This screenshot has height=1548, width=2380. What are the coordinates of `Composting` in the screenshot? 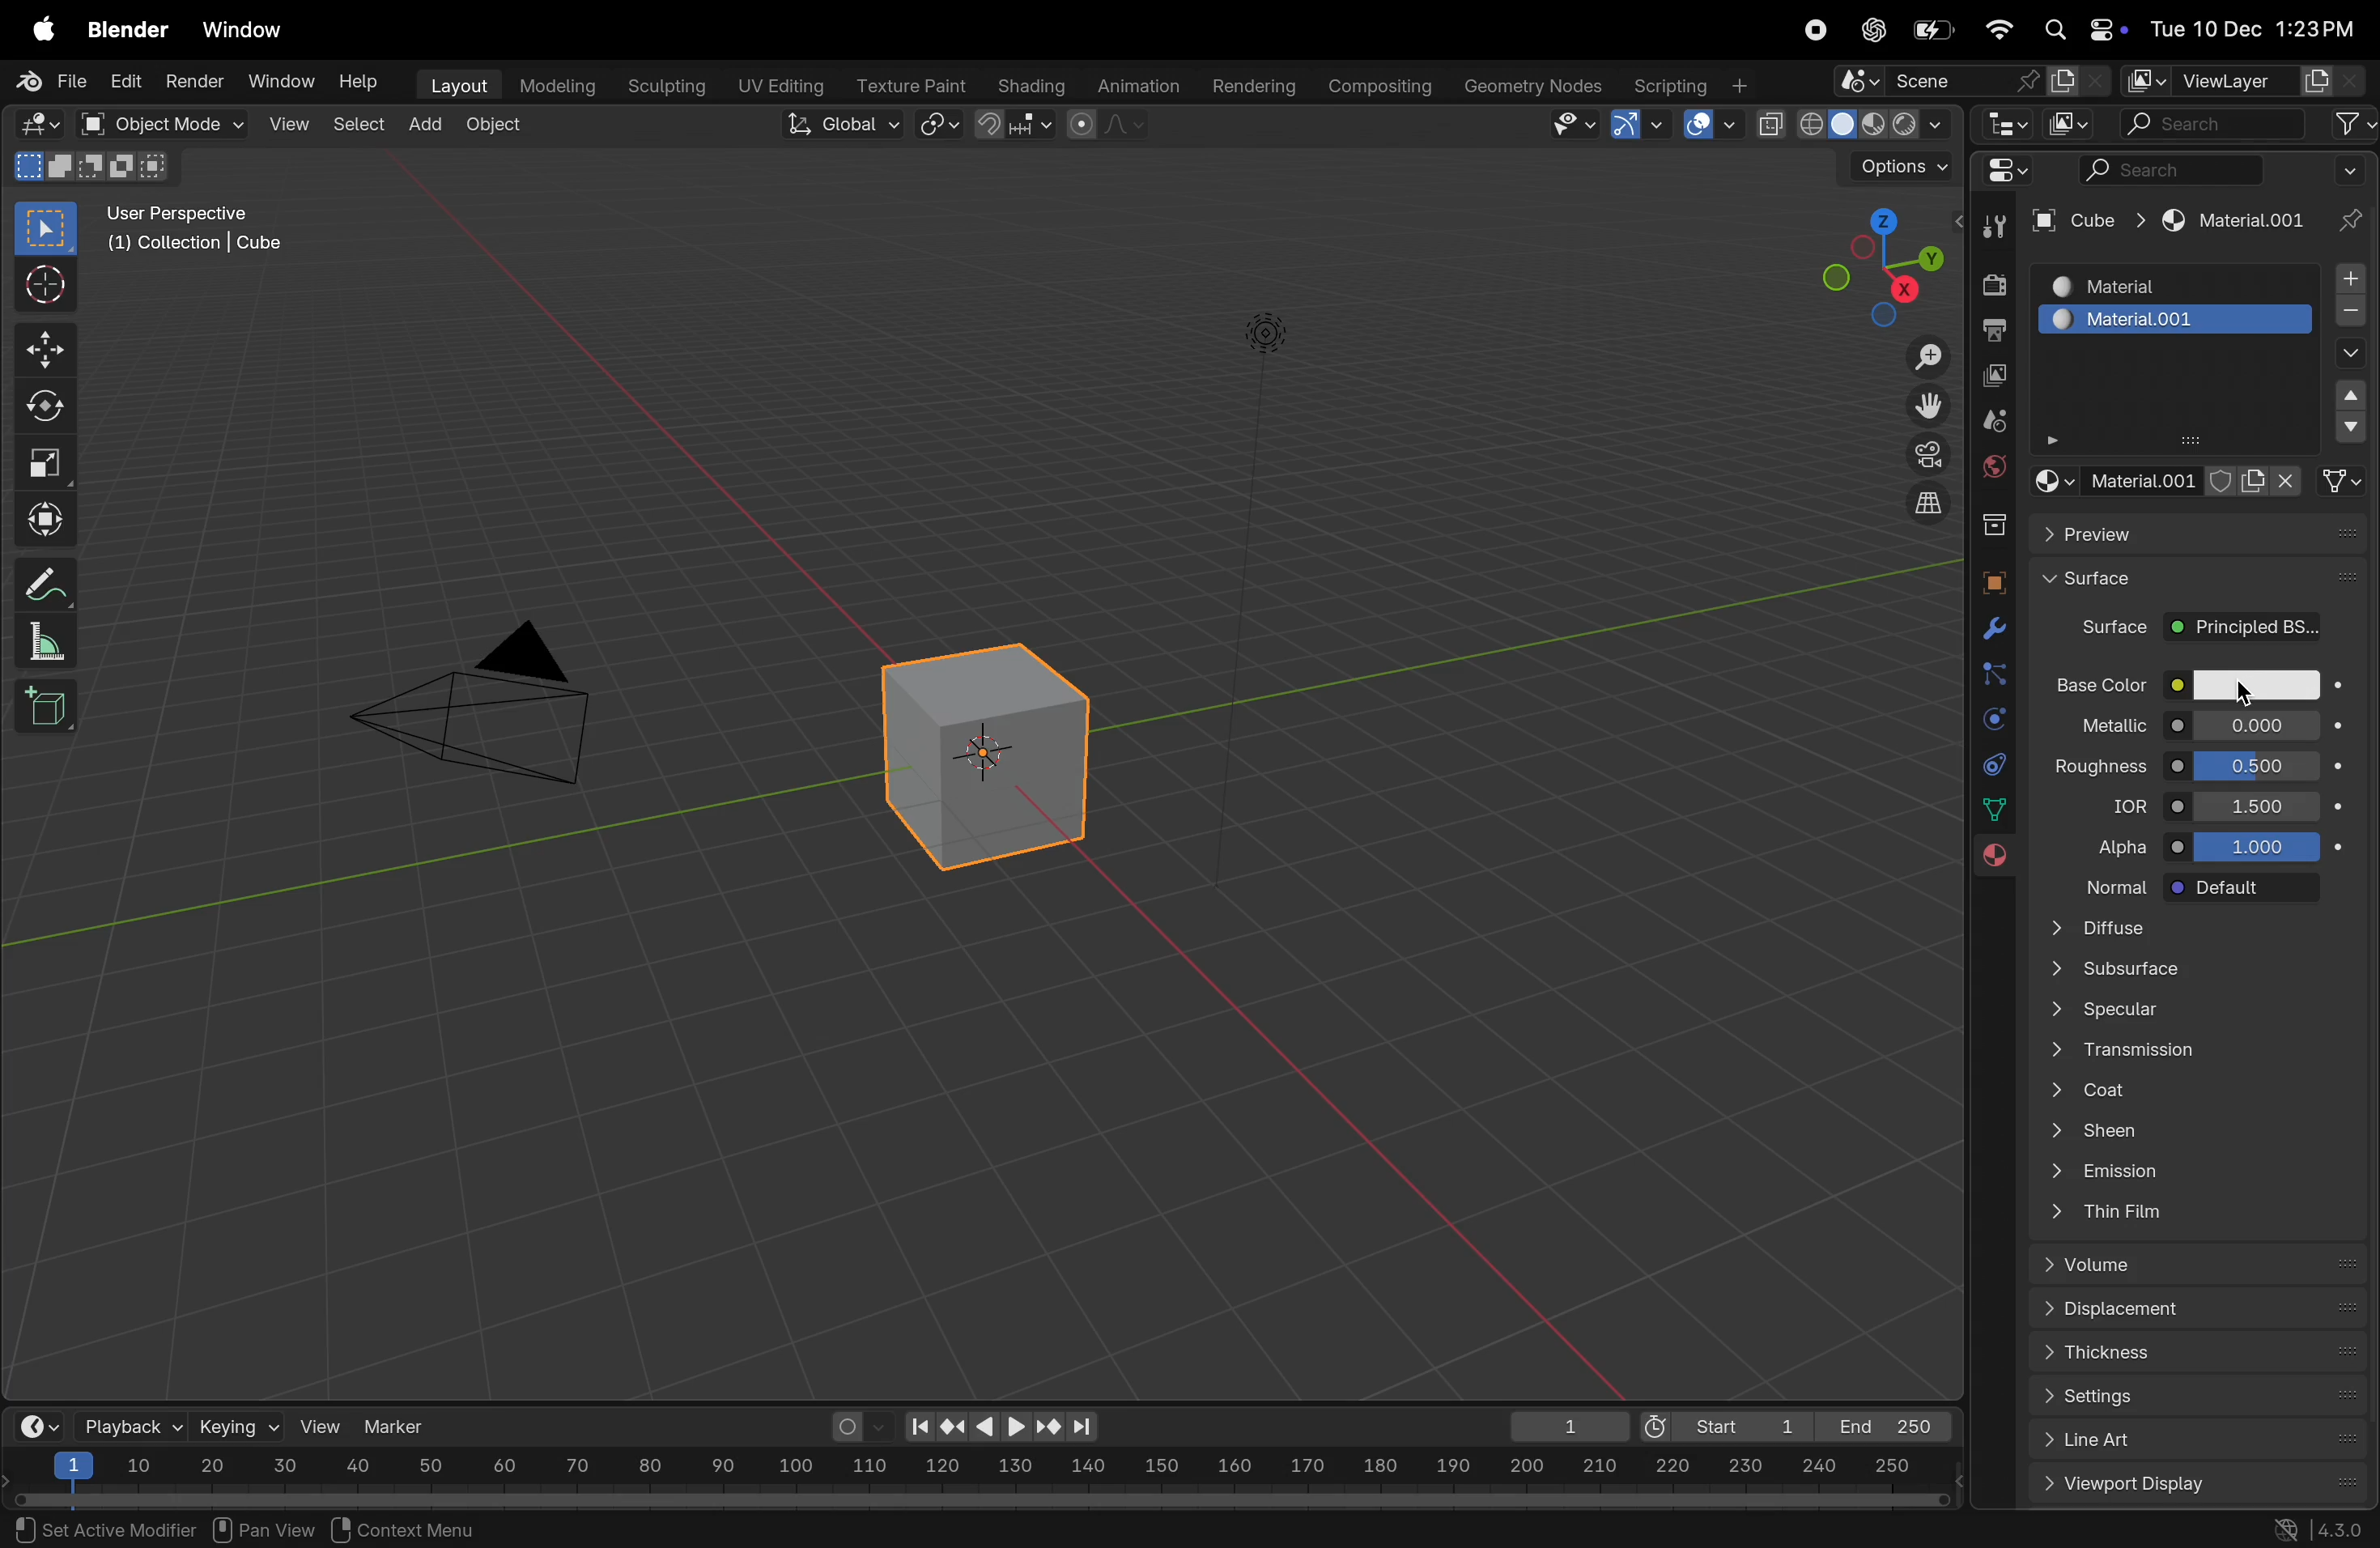 It's located at (1381, 86).